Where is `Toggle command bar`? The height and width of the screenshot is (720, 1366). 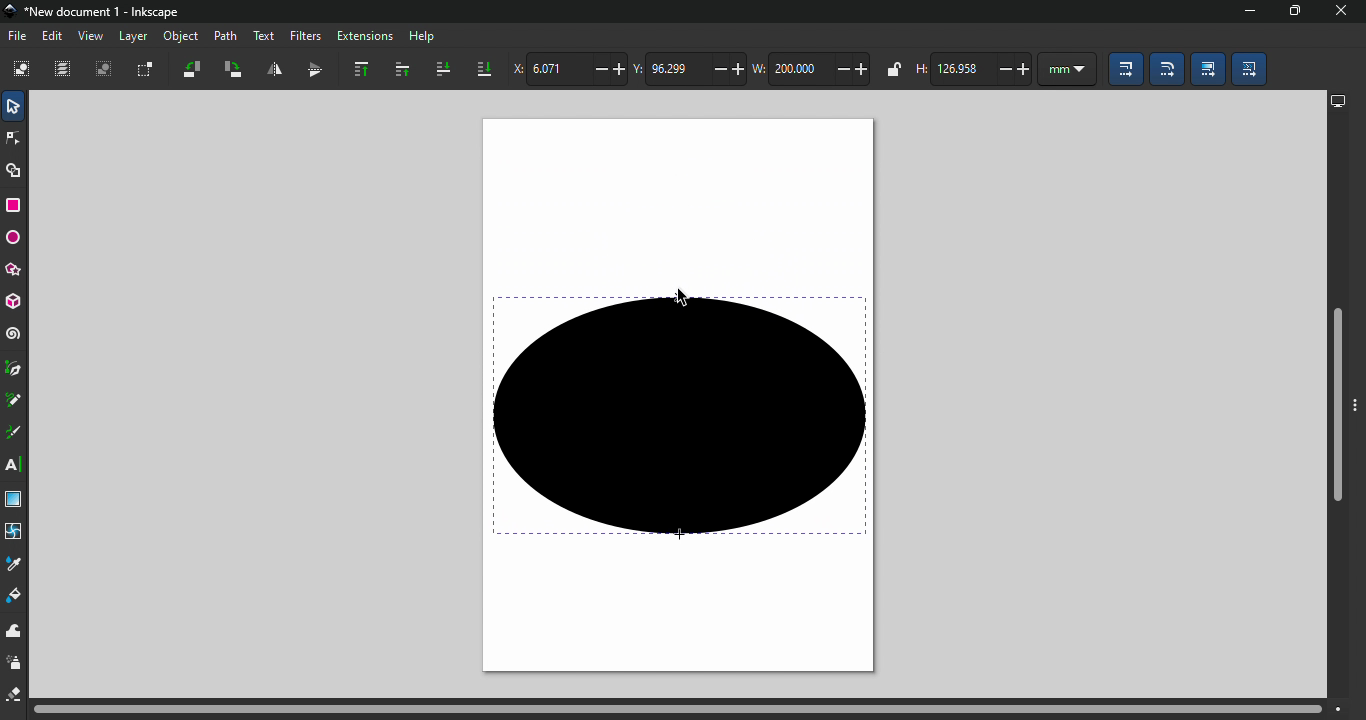 Toggle command bar is located at coordinates (1358, 400).